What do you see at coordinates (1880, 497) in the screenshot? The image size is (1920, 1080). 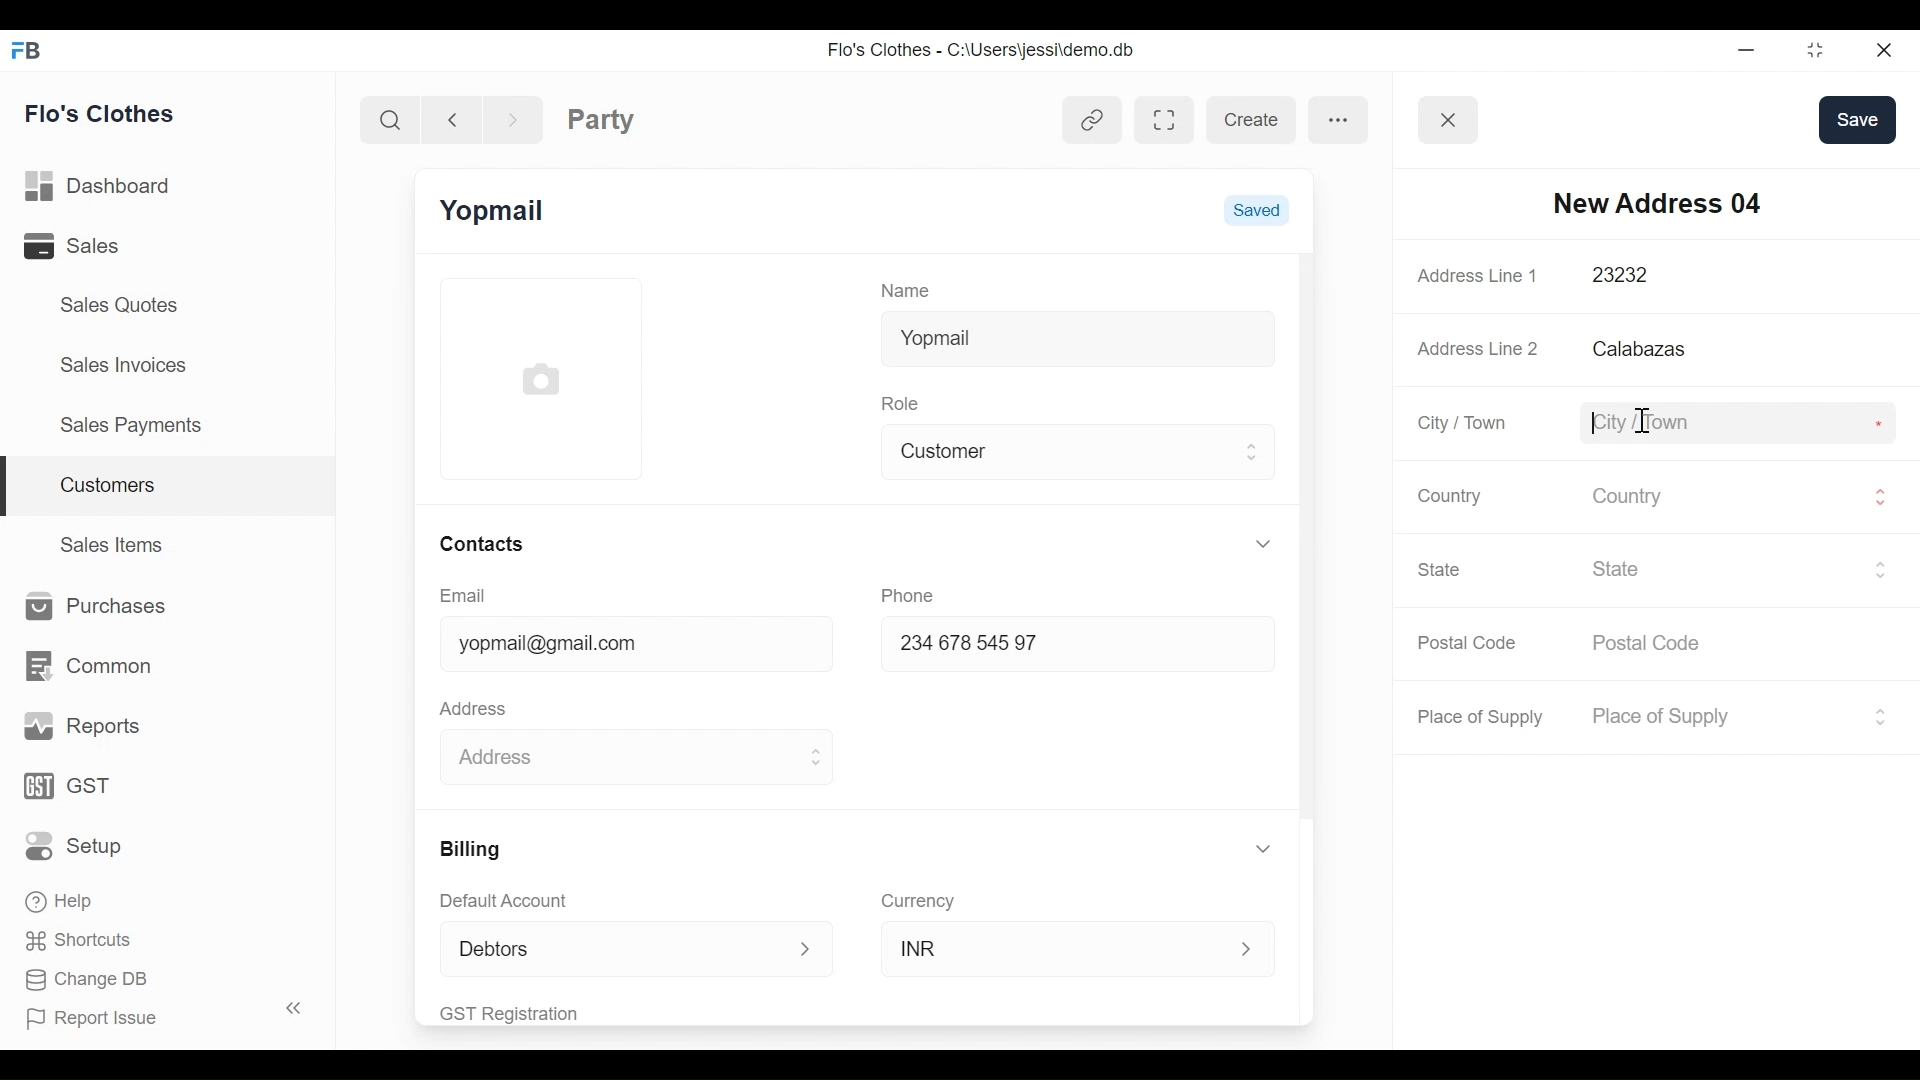 I see `Expand` at bounding box center [1880, 497].